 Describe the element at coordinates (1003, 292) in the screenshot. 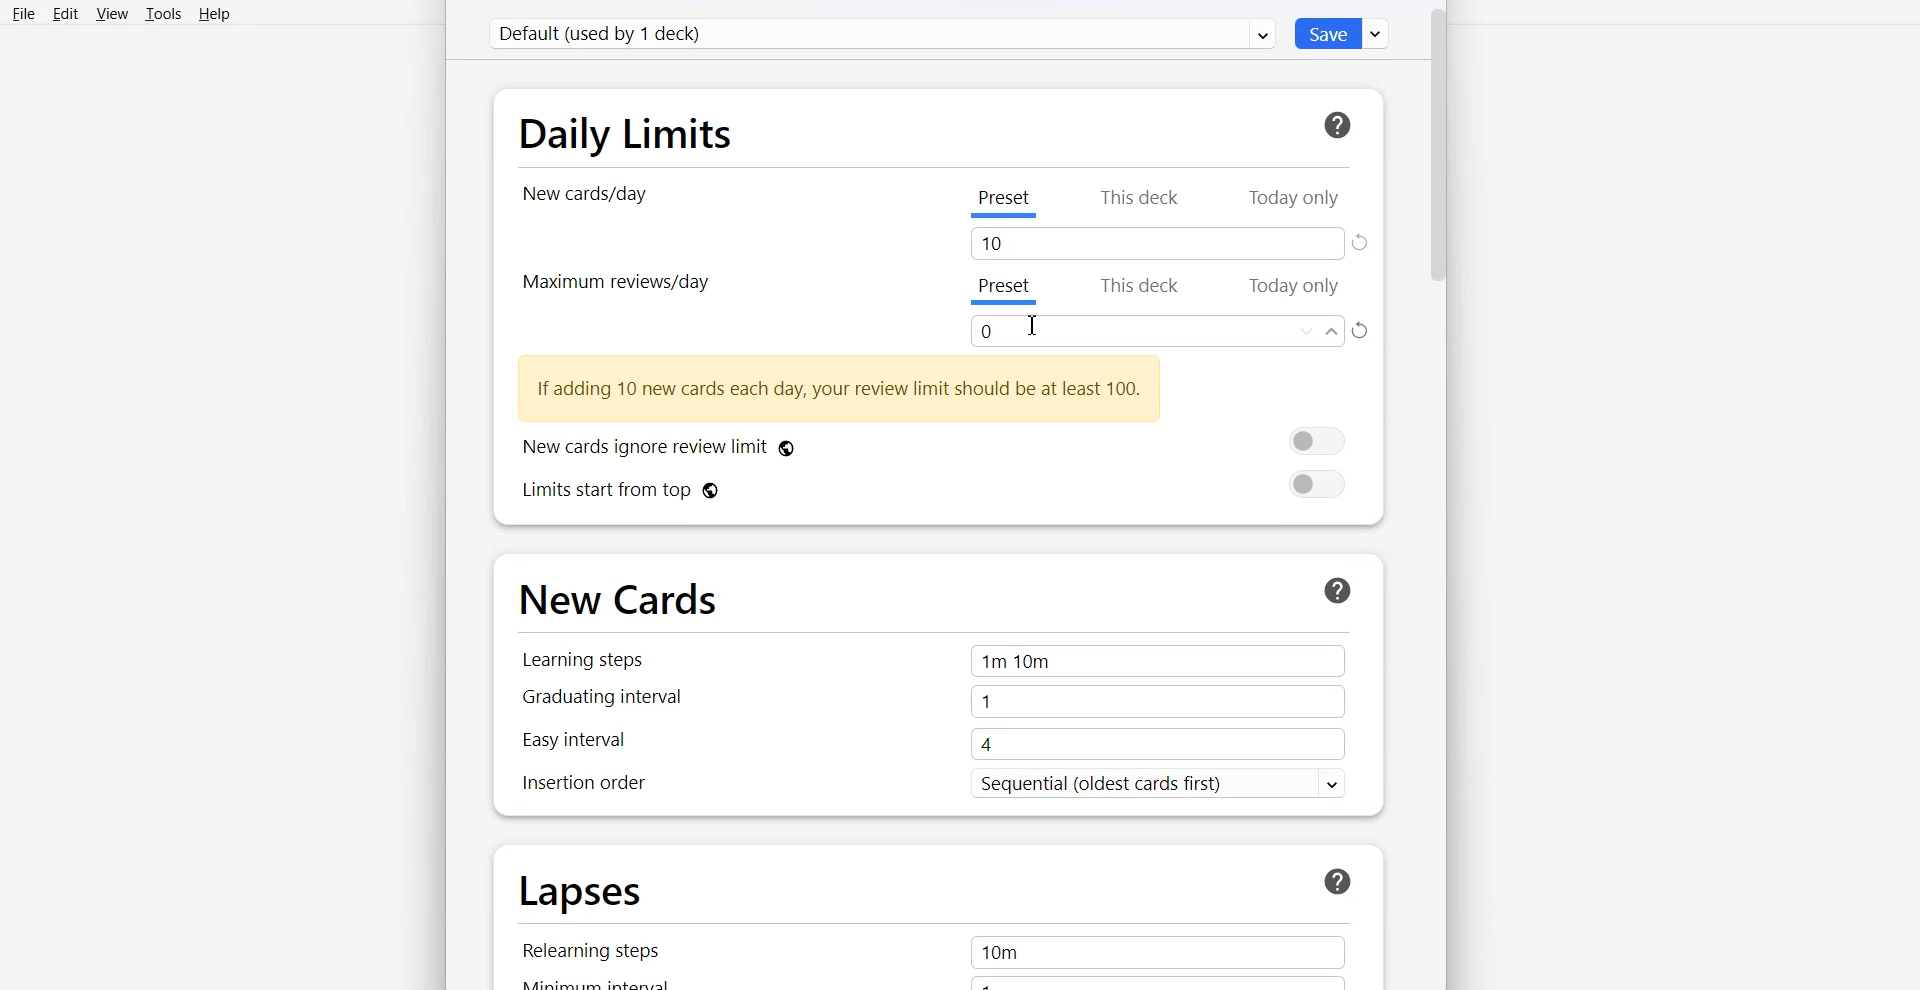

I see `Preset` at that location.